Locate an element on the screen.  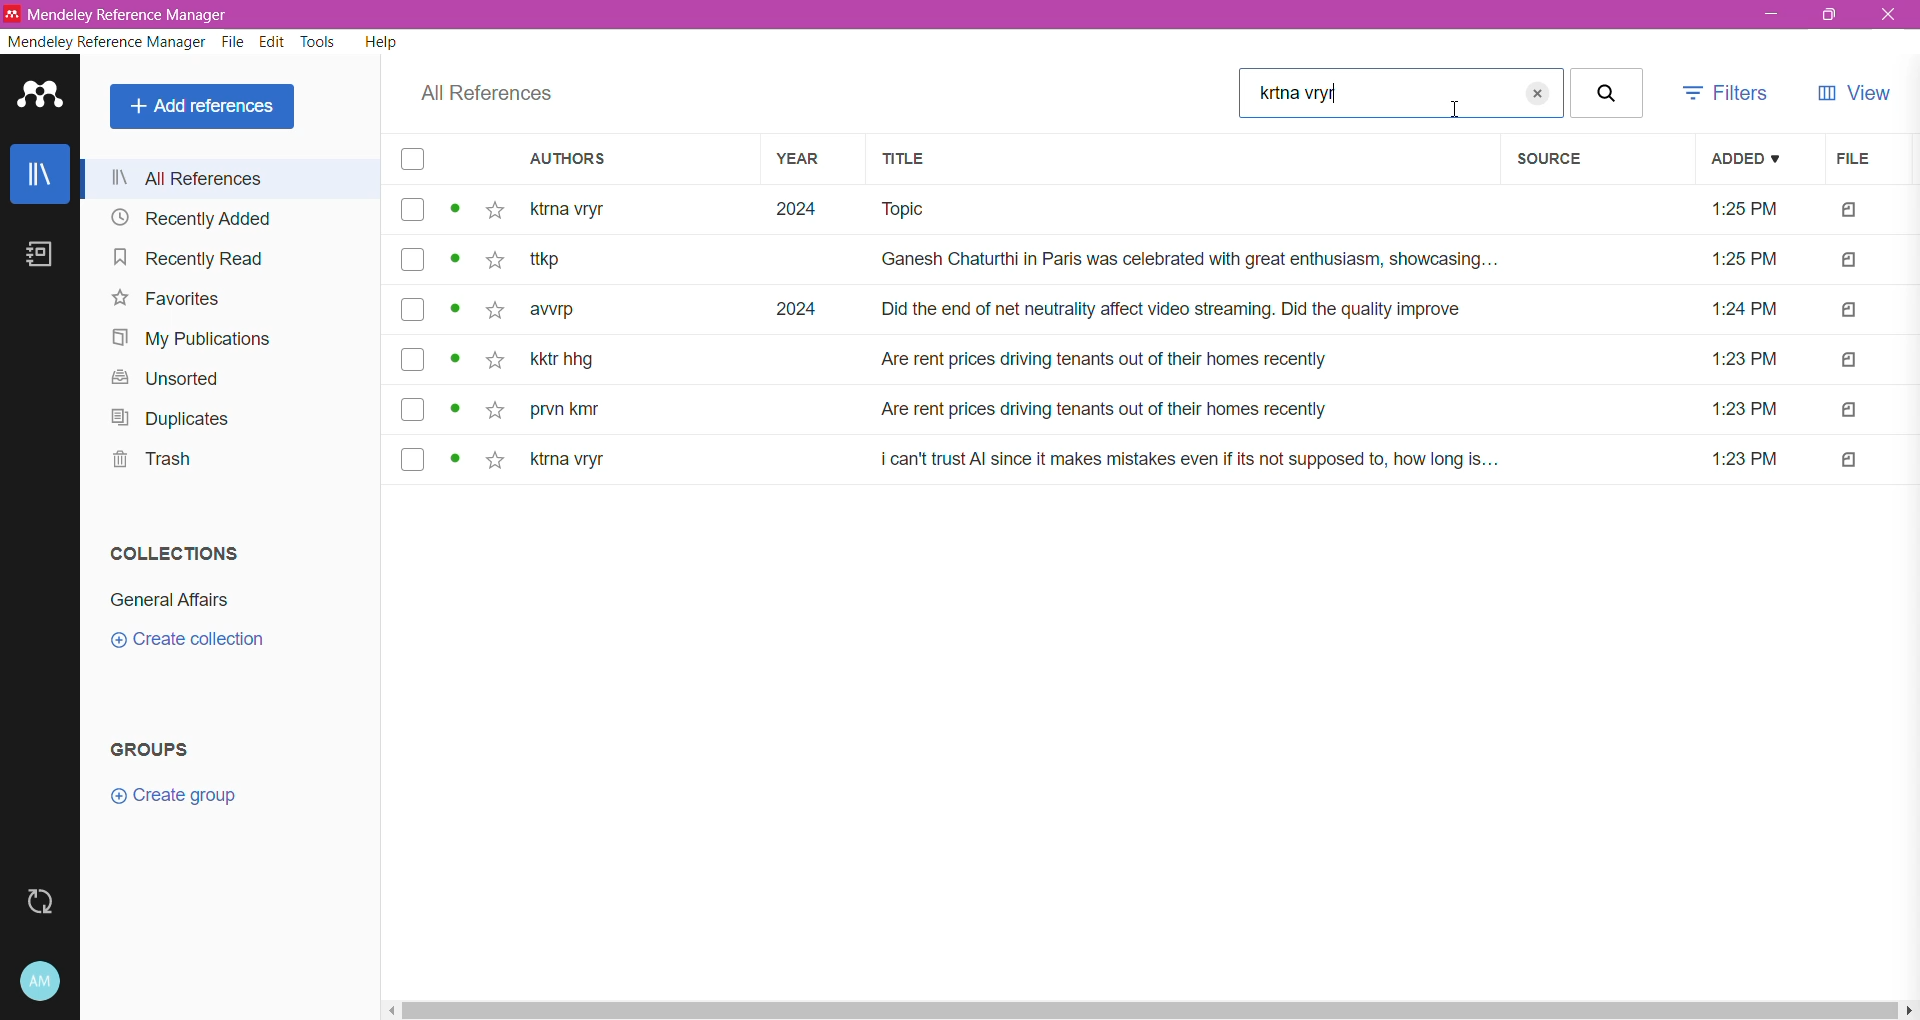
select file is located at coordinates (409, 211).